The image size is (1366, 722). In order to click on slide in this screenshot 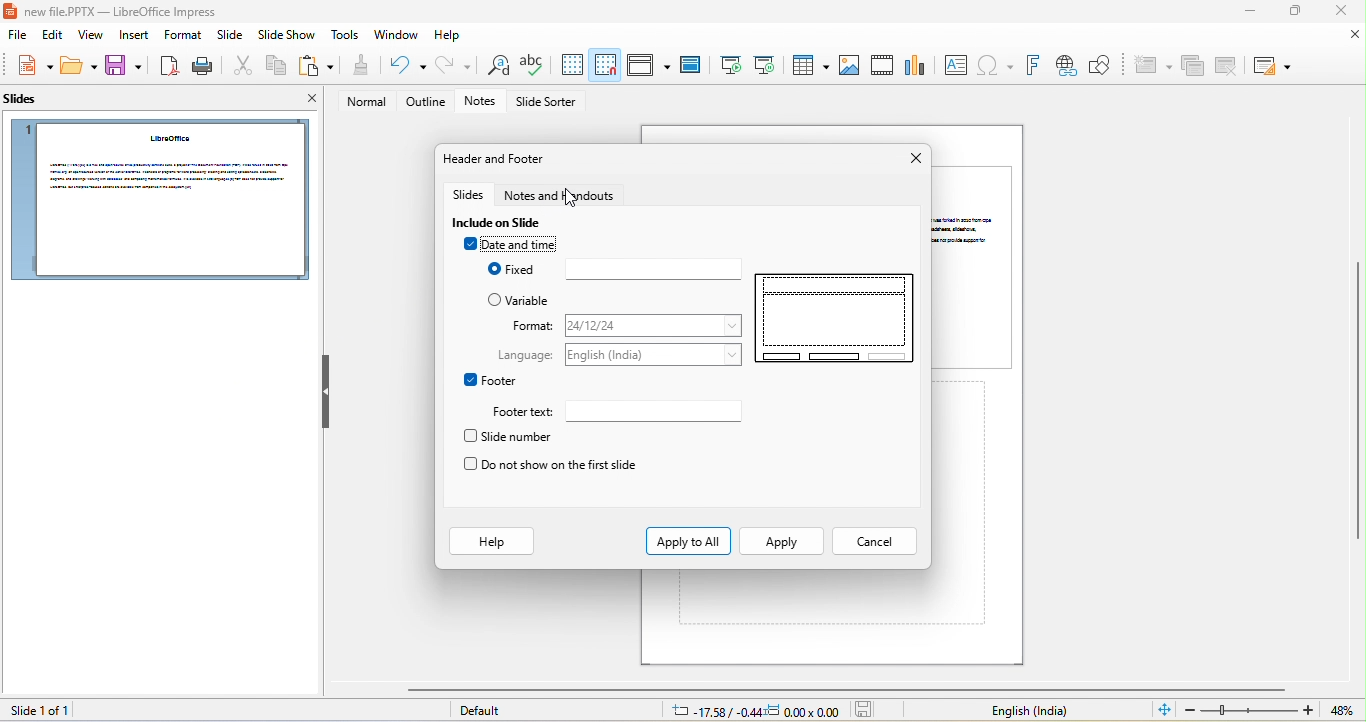, I will do `click(976, 266)`.